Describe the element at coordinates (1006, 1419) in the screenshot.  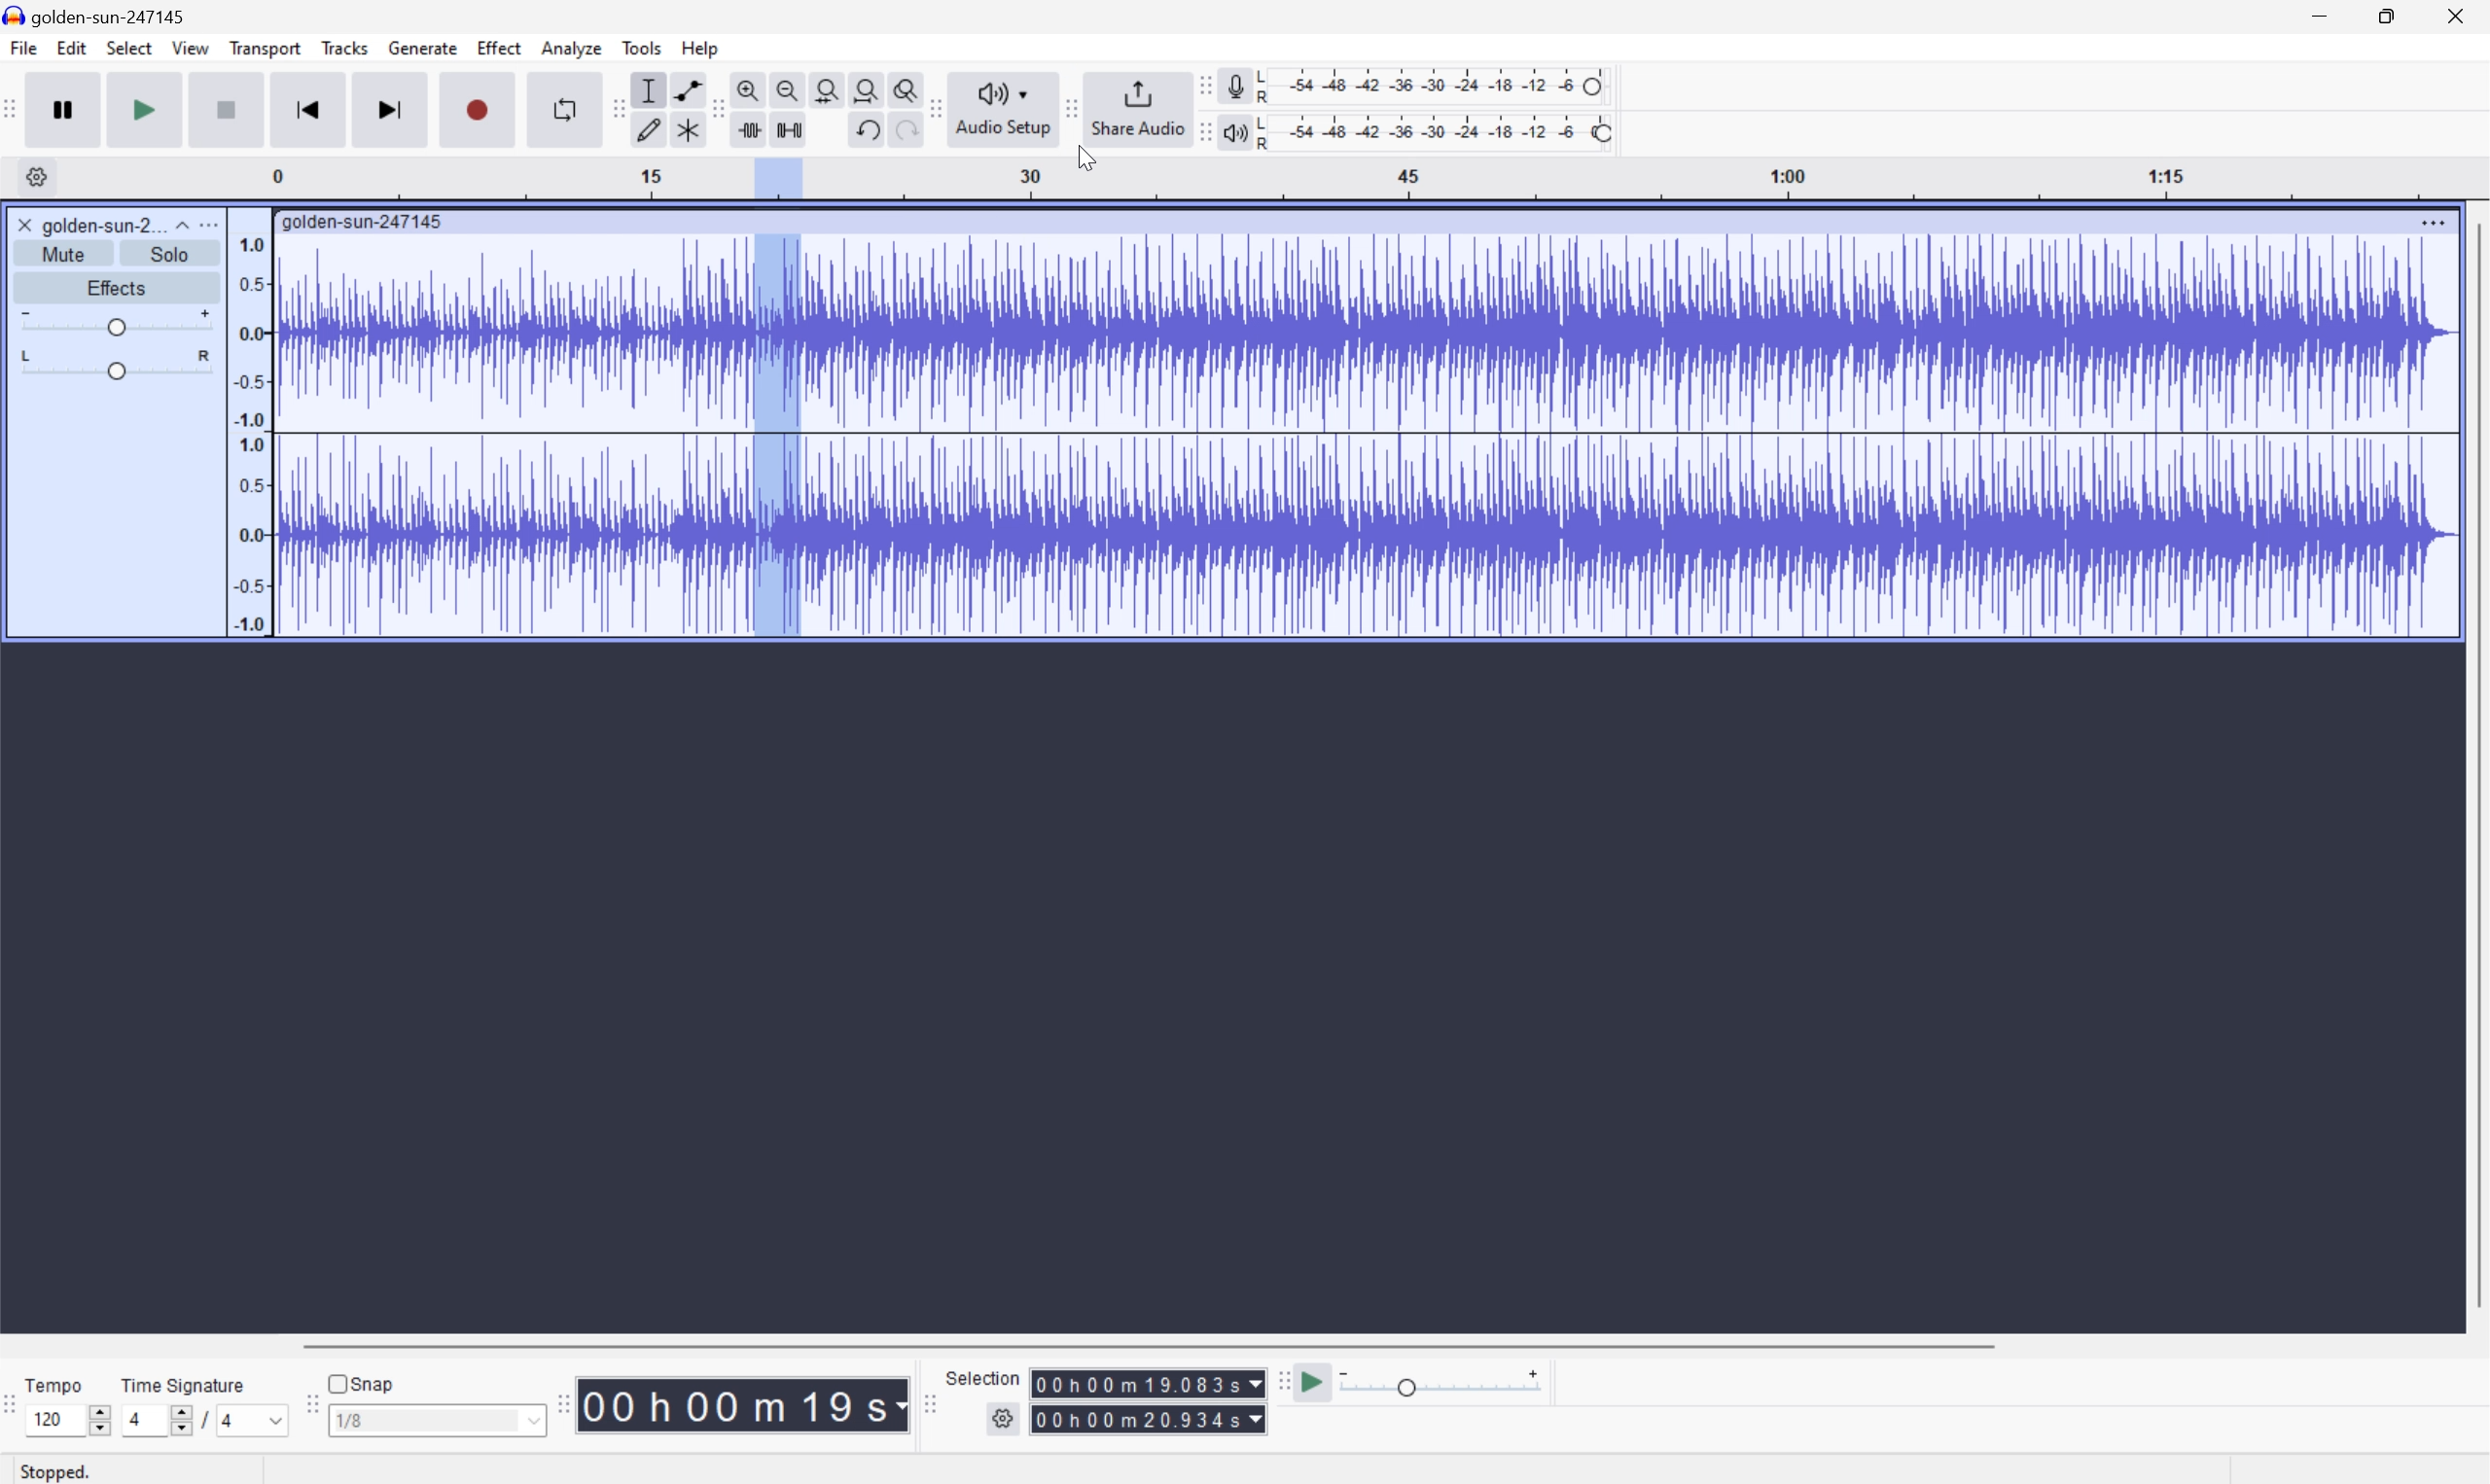
I see `Settings` at that location.